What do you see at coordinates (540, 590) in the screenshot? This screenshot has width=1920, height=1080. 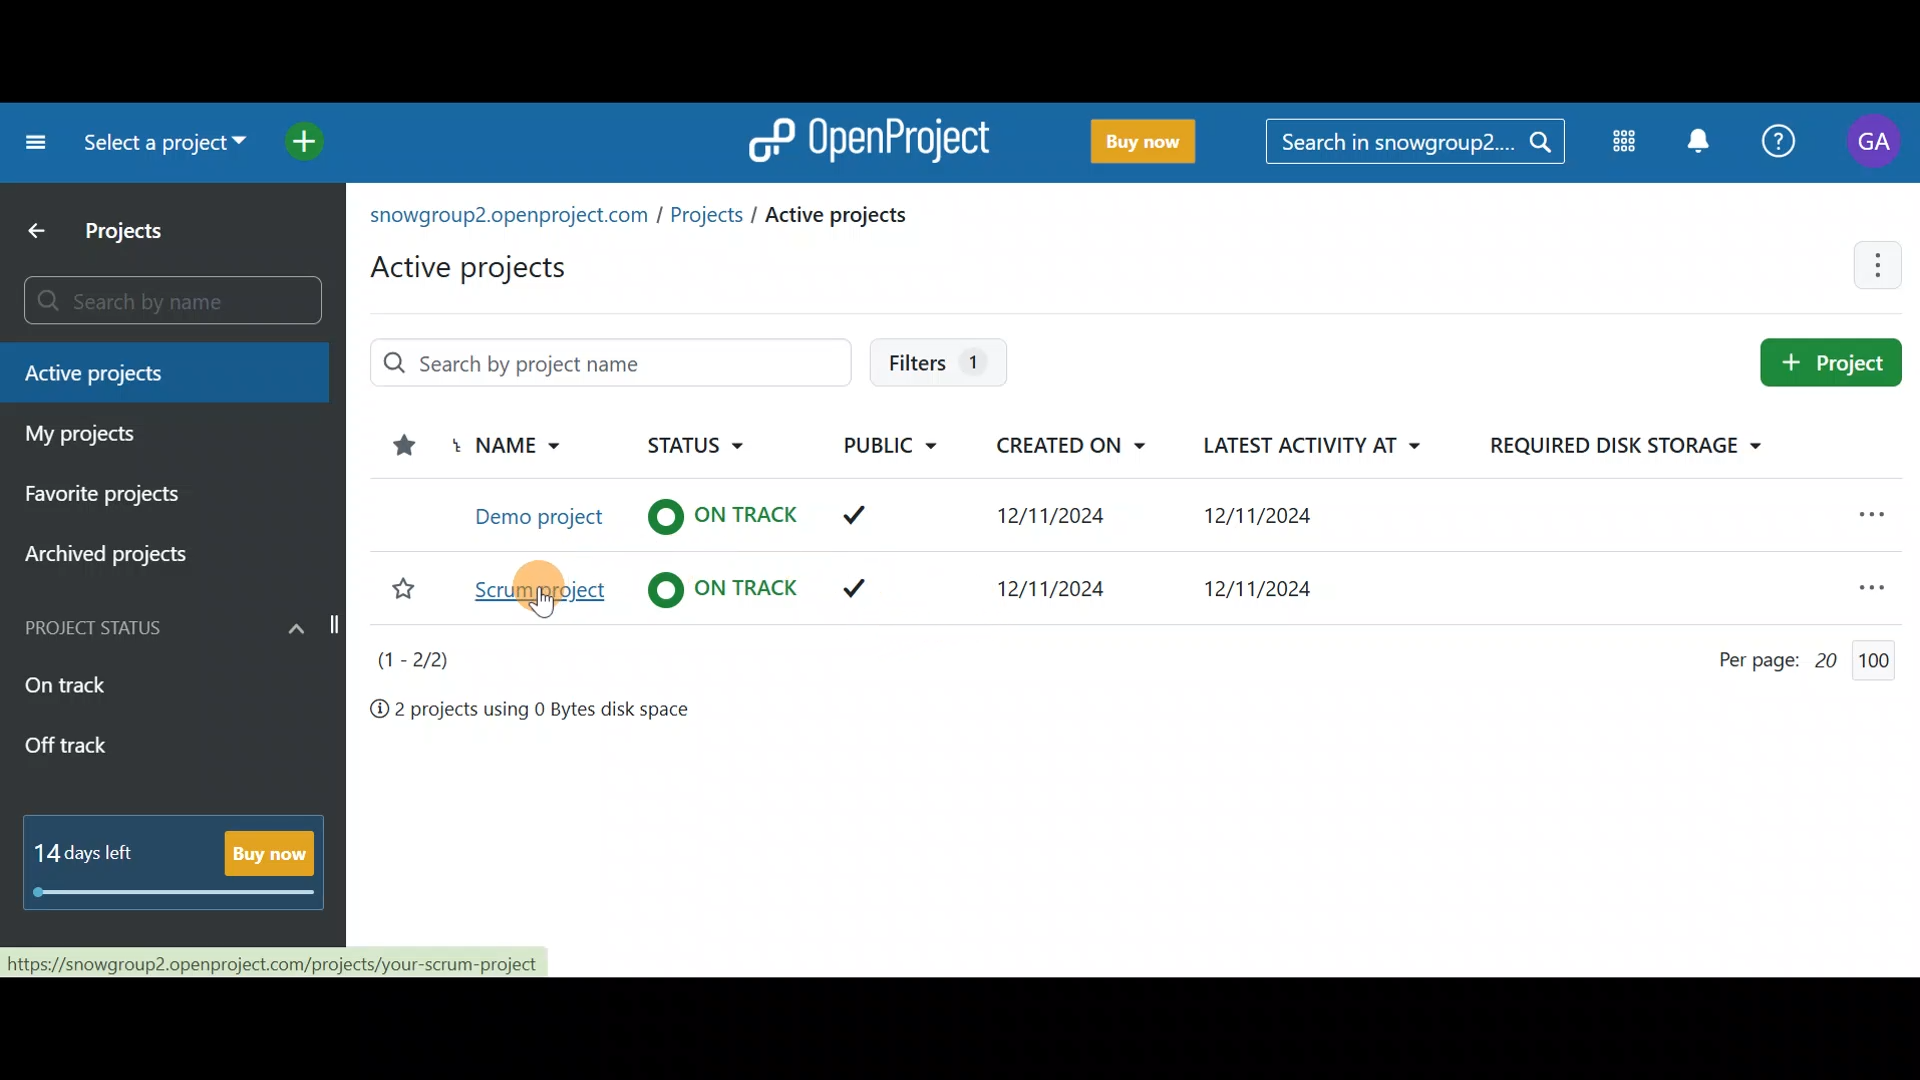 I see `Project 2` at bounding box center [540, 590].